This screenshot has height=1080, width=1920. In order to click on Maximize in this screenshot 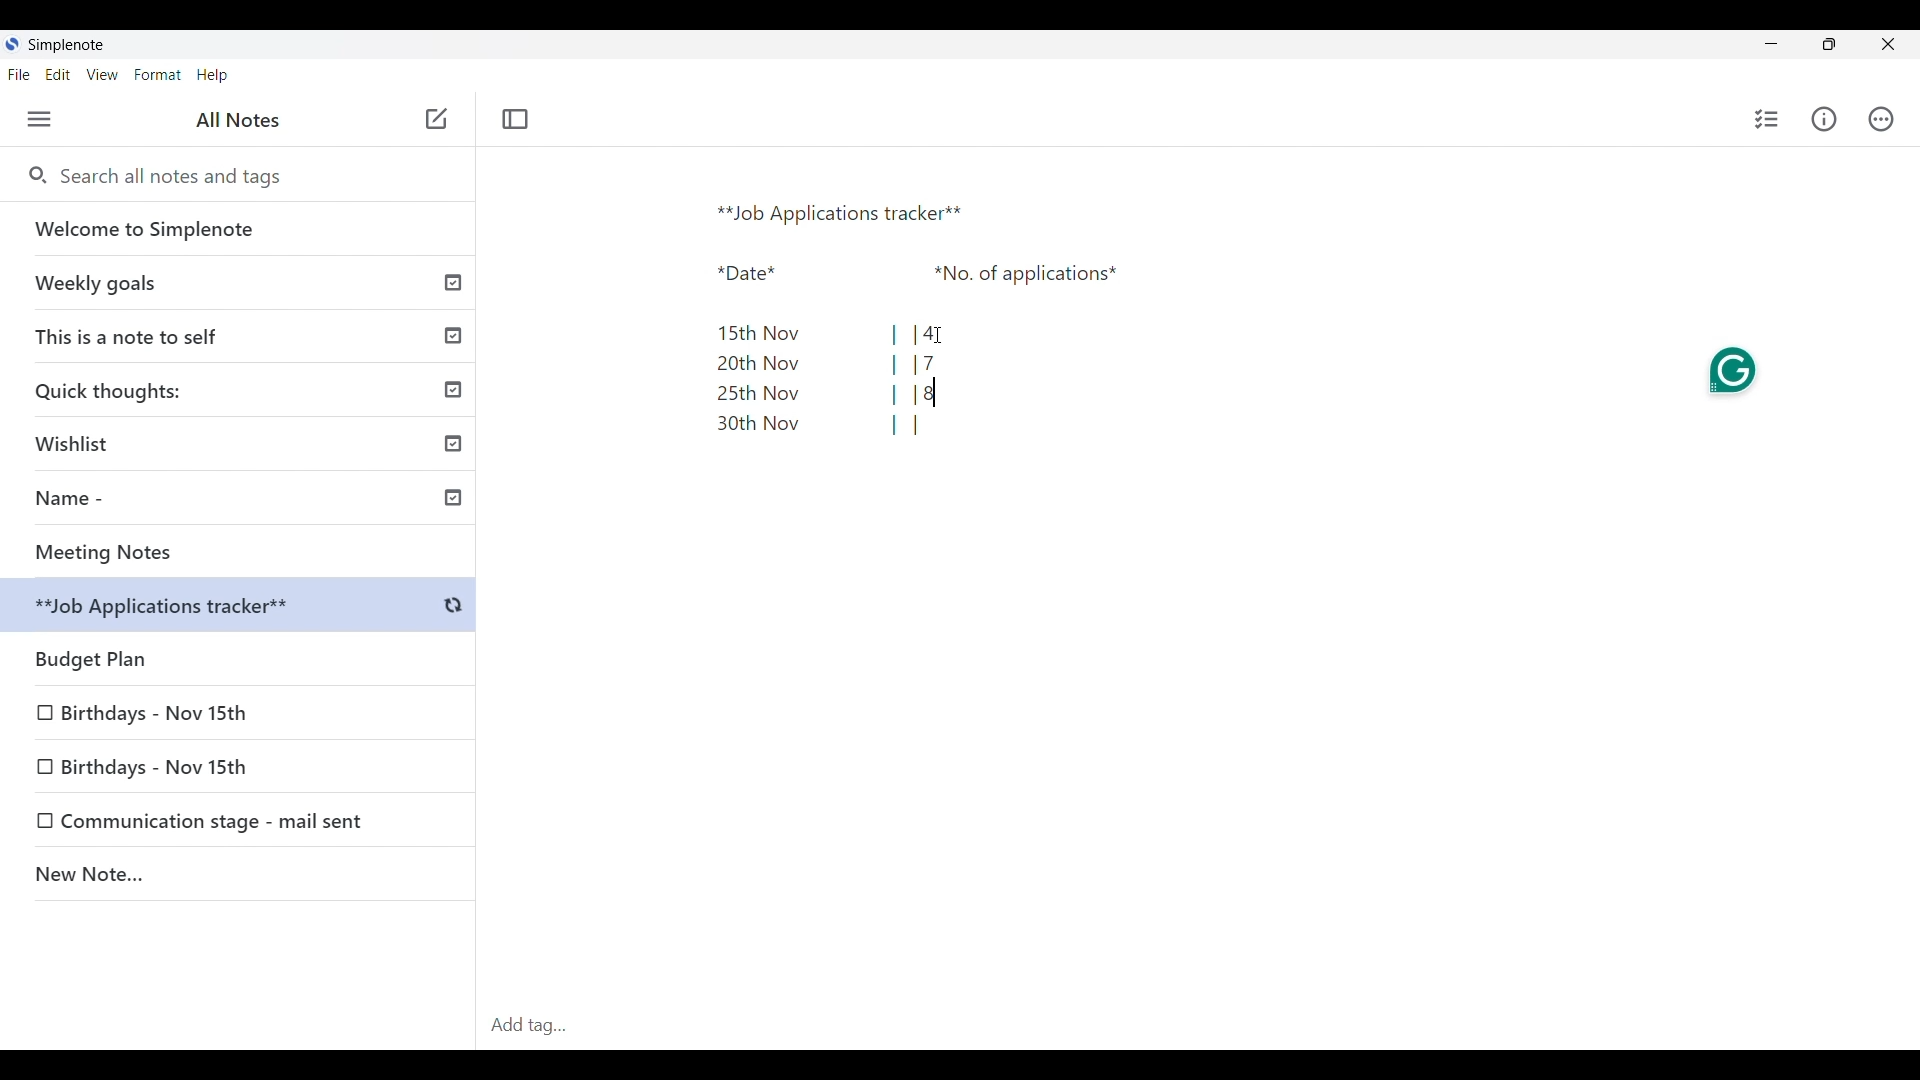, I will do `click(1829, 44)`.